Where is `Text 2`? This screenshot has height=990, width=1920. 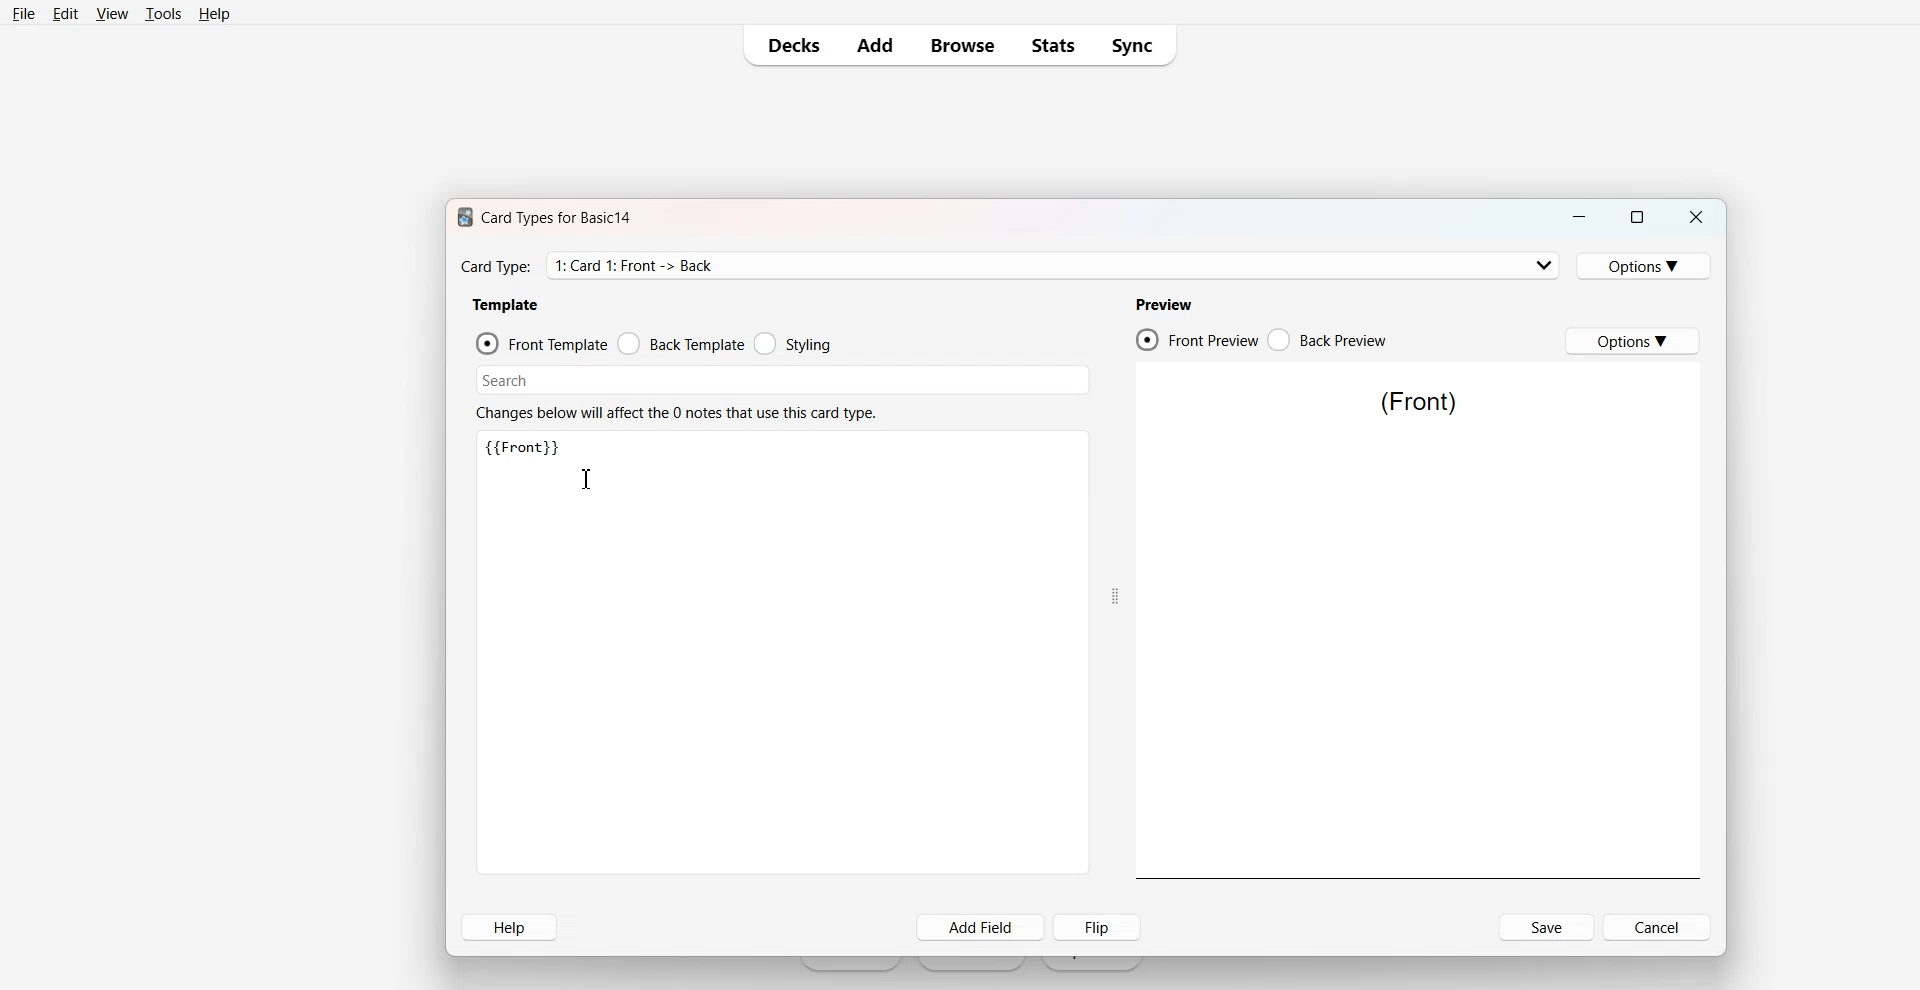 Text 2 is located at coordinates (676, 412).